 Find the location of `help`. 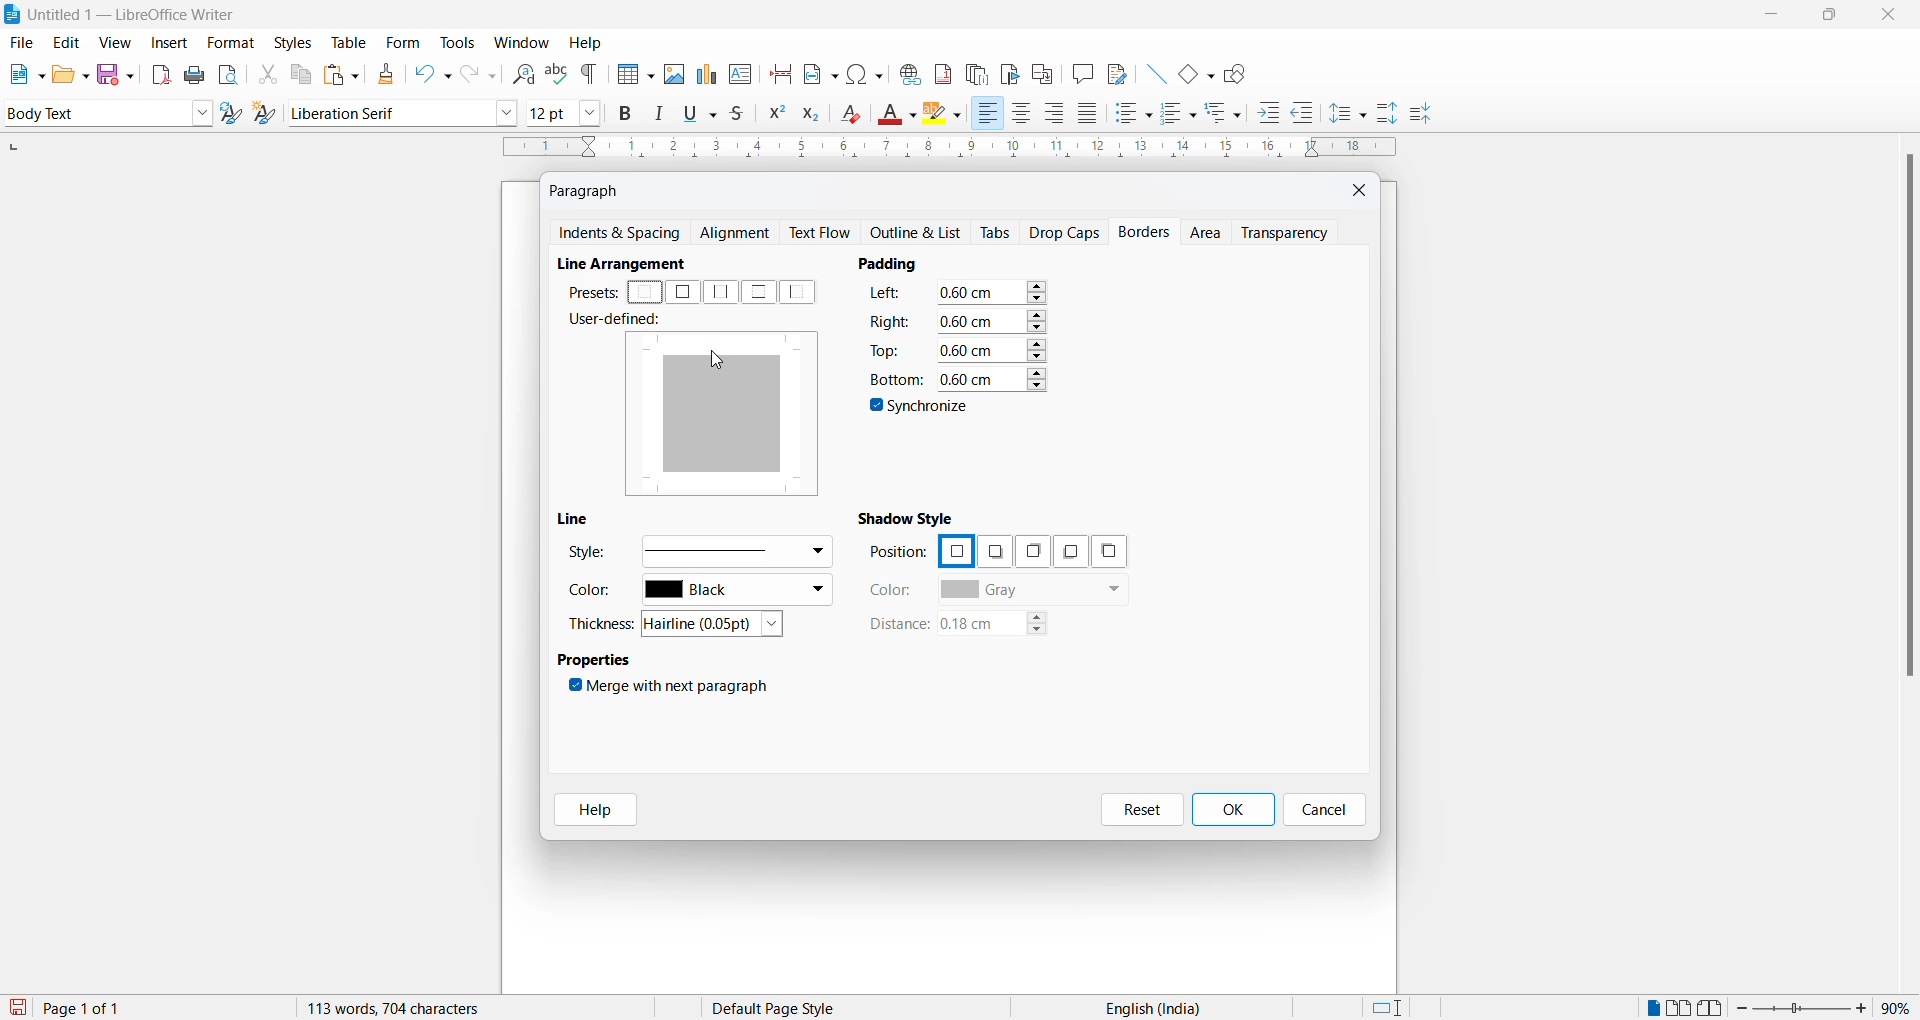

help is located at coordinates (586, 43).